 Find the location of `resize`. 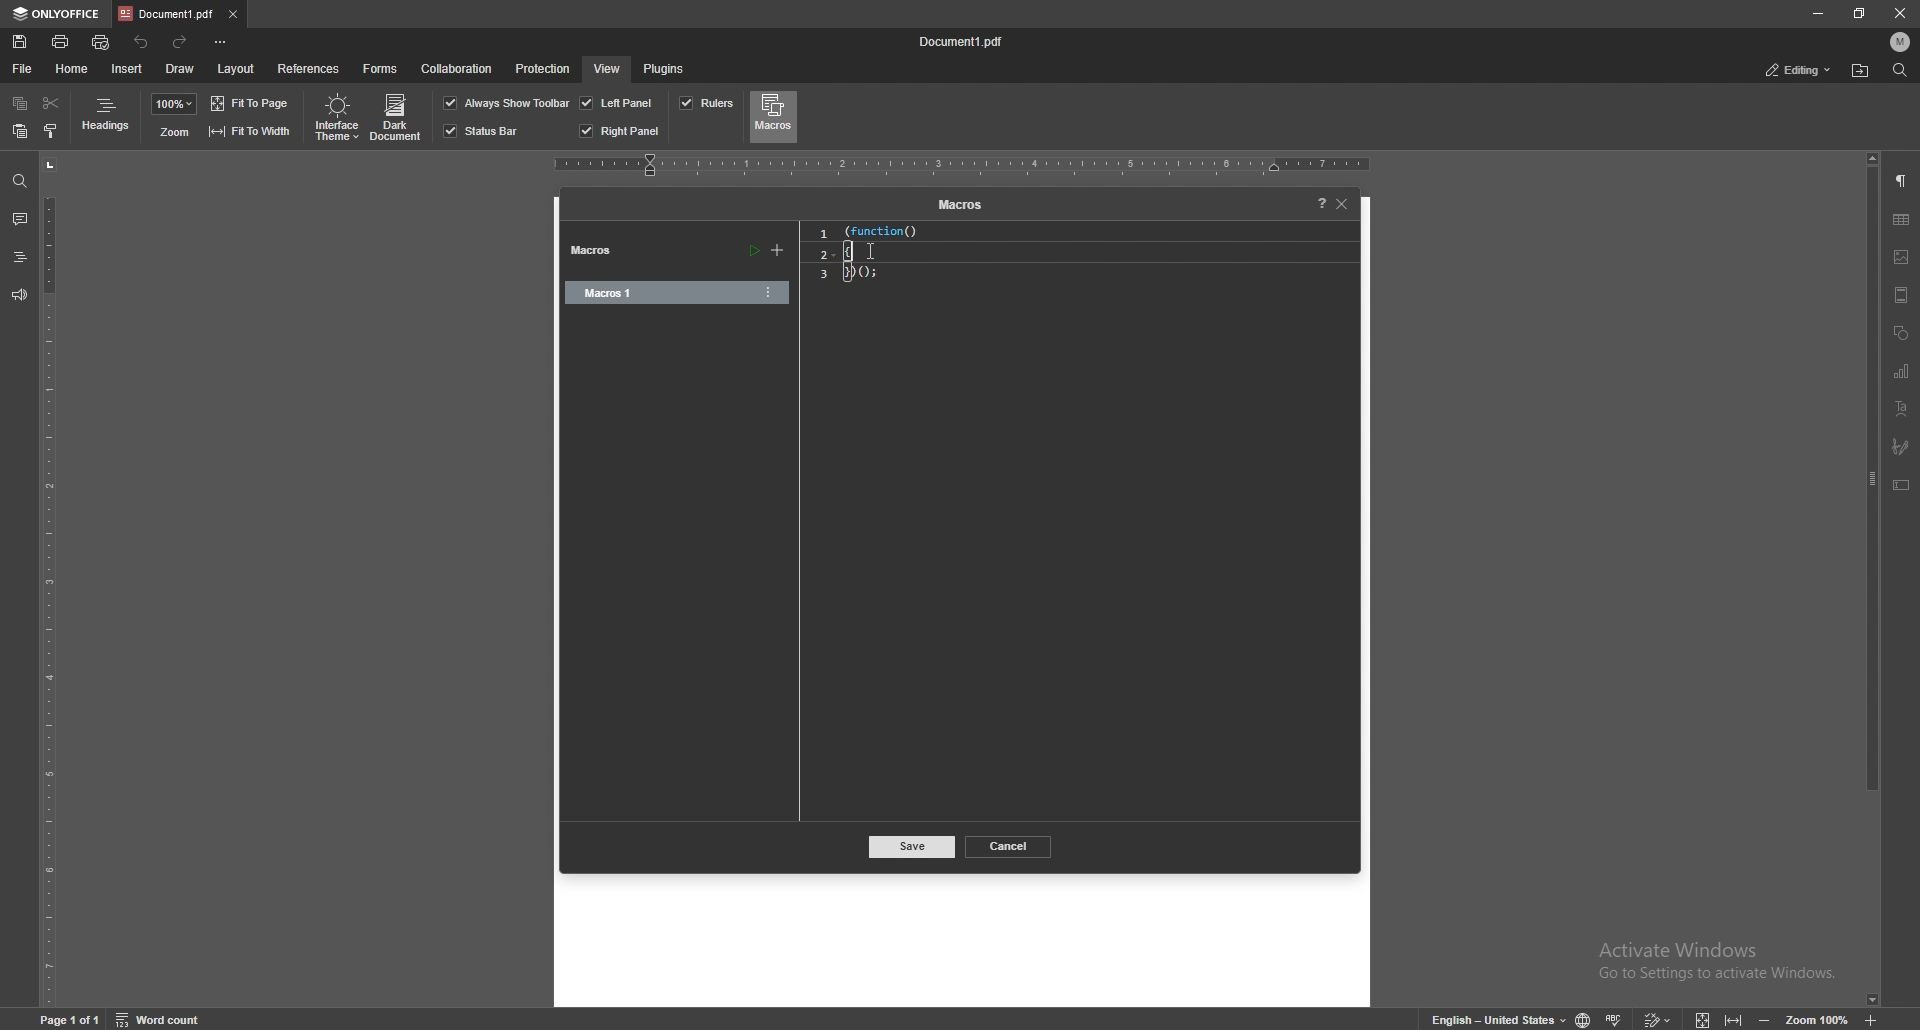

resize is located at coordinates (1859, 14).